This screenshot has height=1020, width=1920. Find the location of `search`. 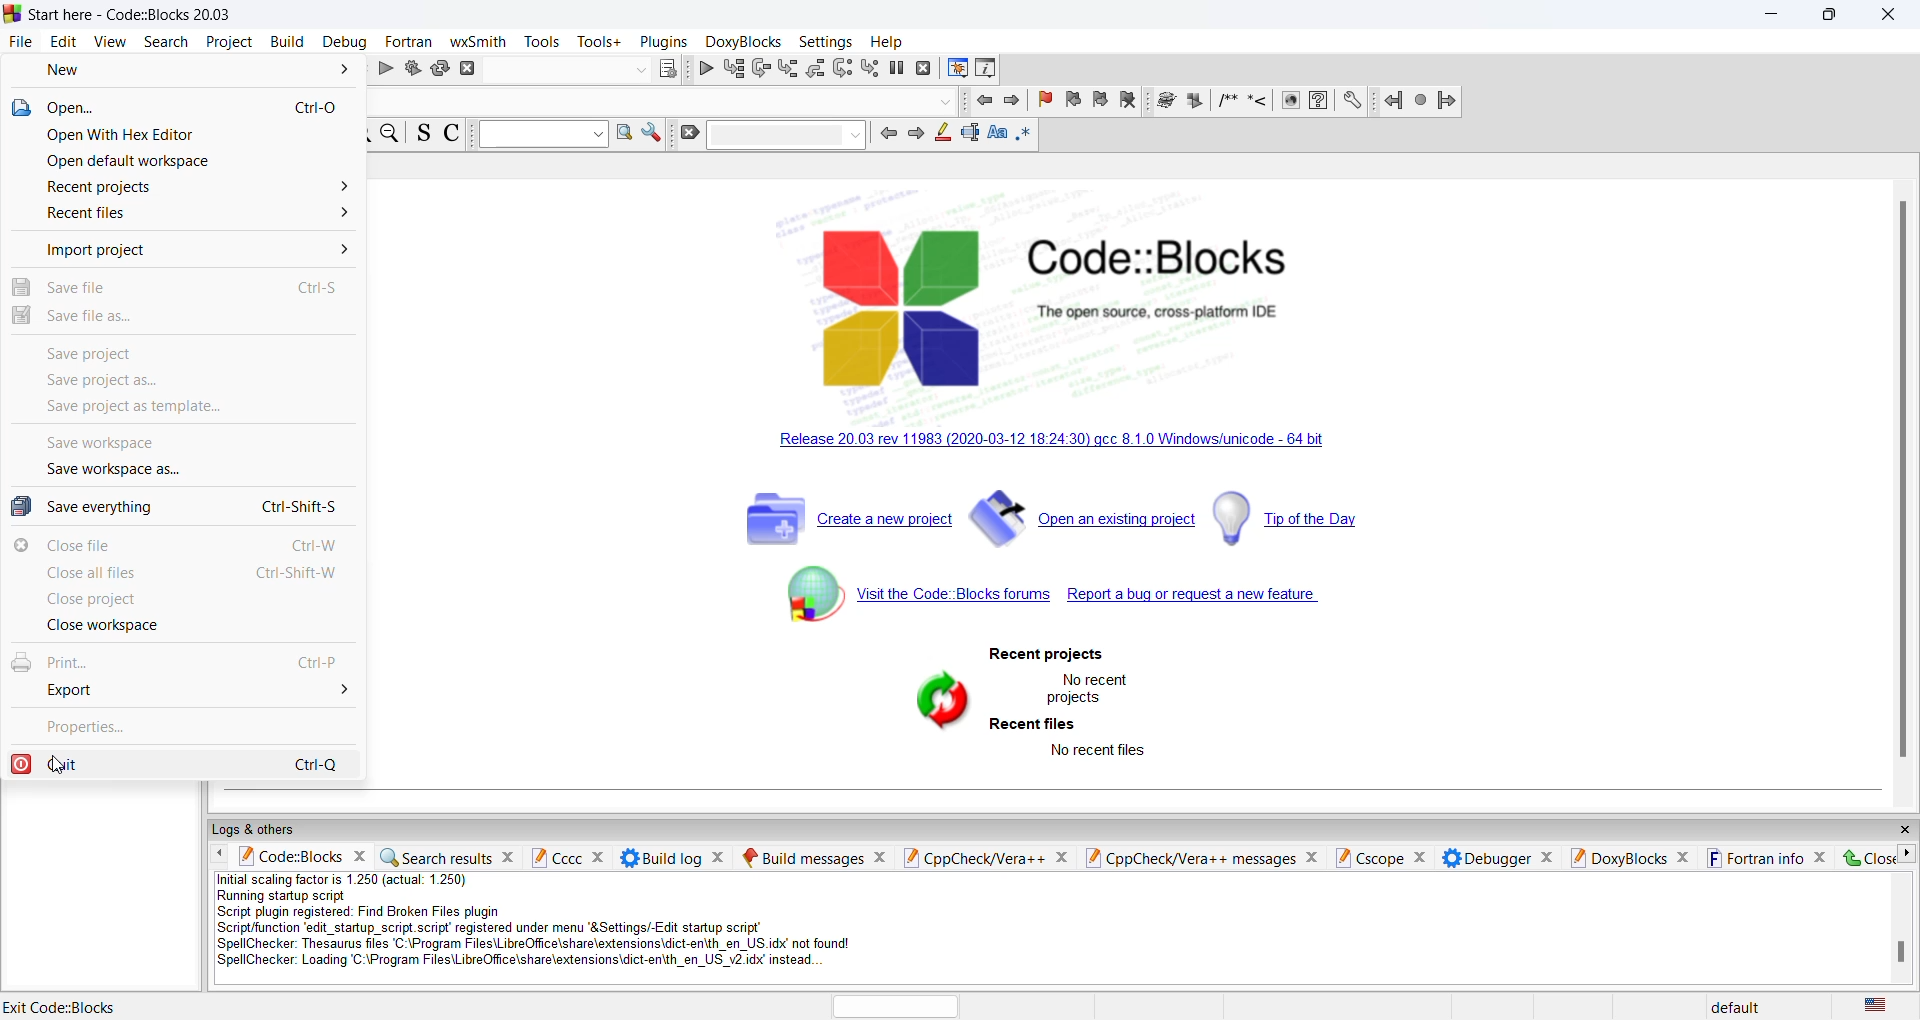

search is located at coordinates (164, 43).